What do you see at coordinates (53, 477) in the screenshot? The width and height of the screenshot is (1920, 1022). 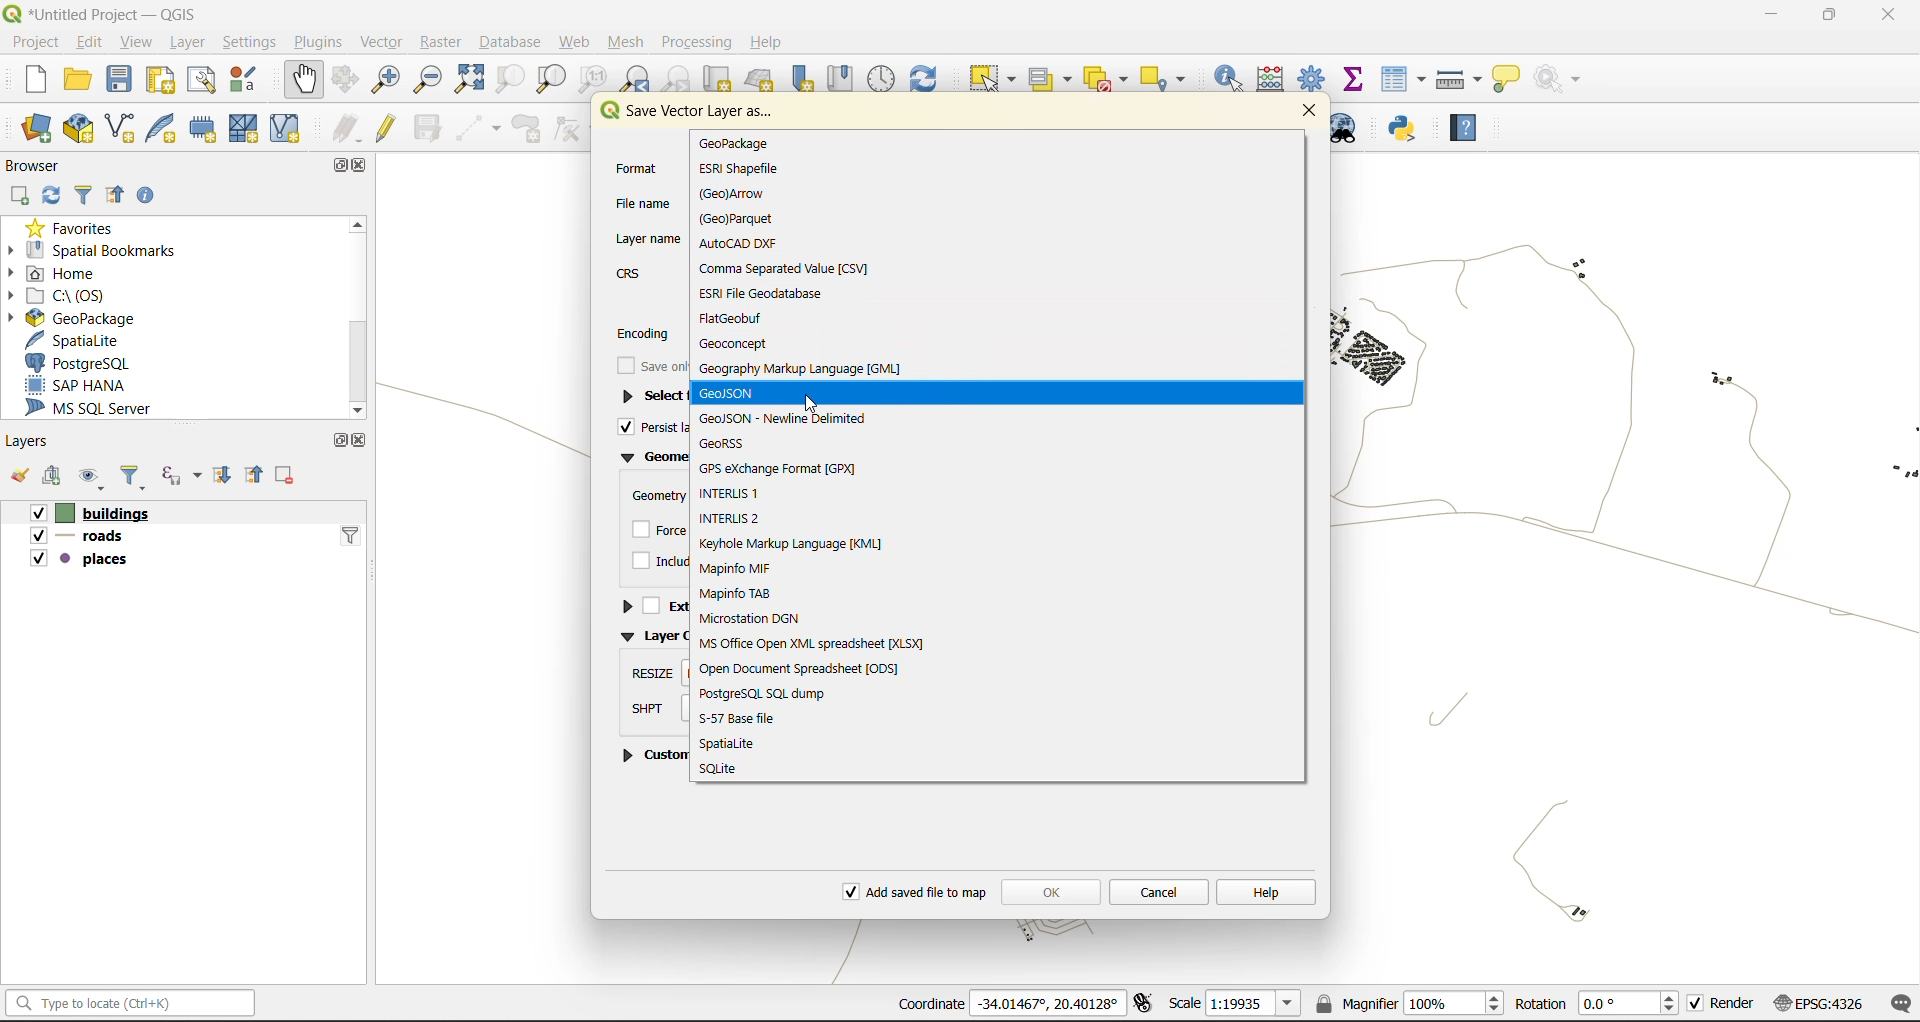 I see `add` at bounding box center [53, 477].